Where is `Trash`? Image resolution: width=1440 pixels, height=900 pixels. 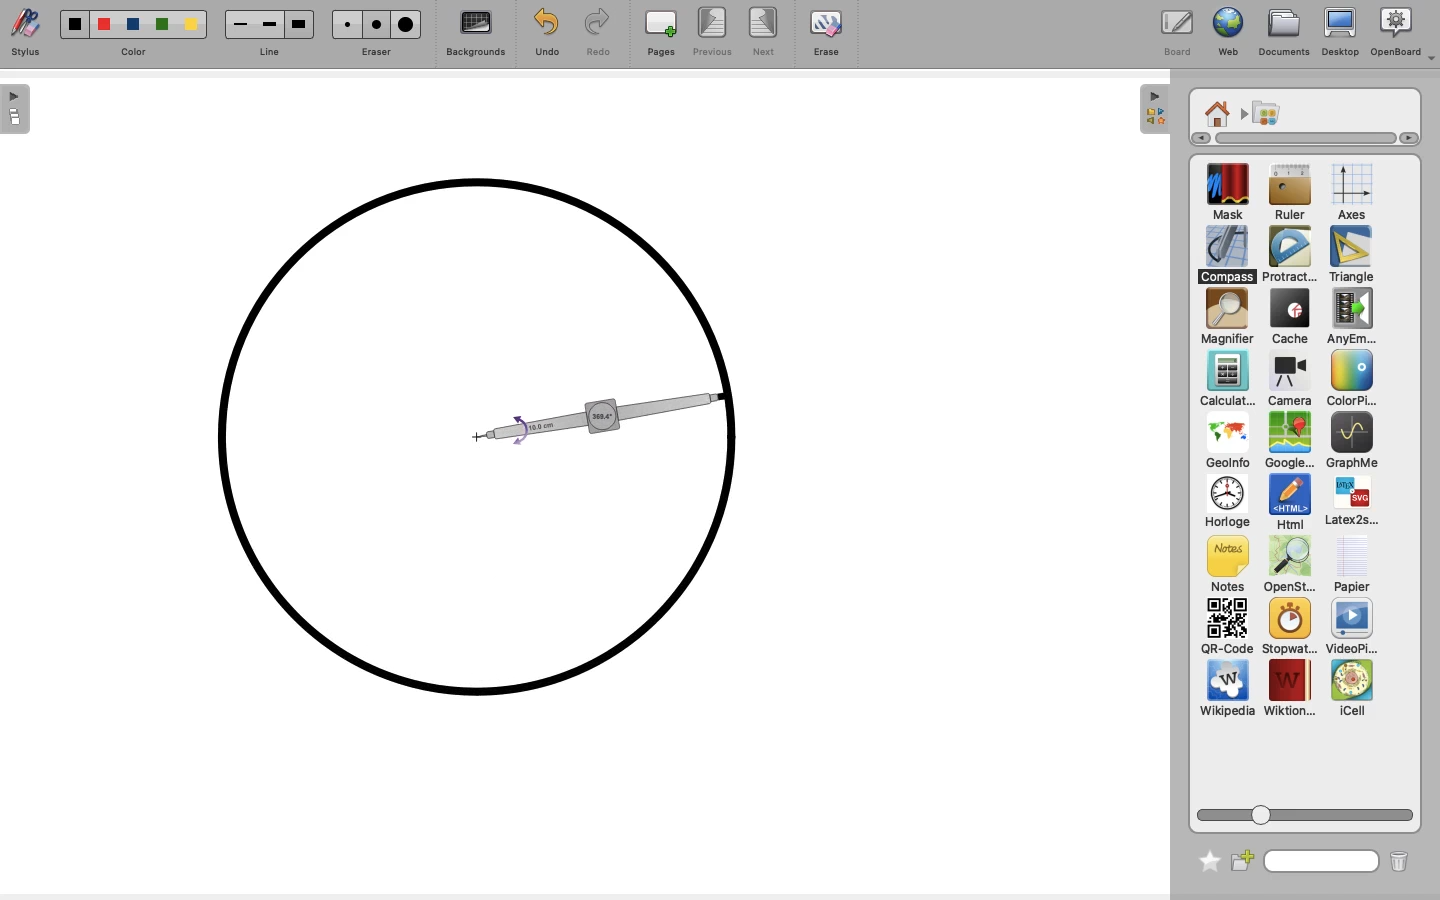
Trash is located at coordinates (1397, 861).